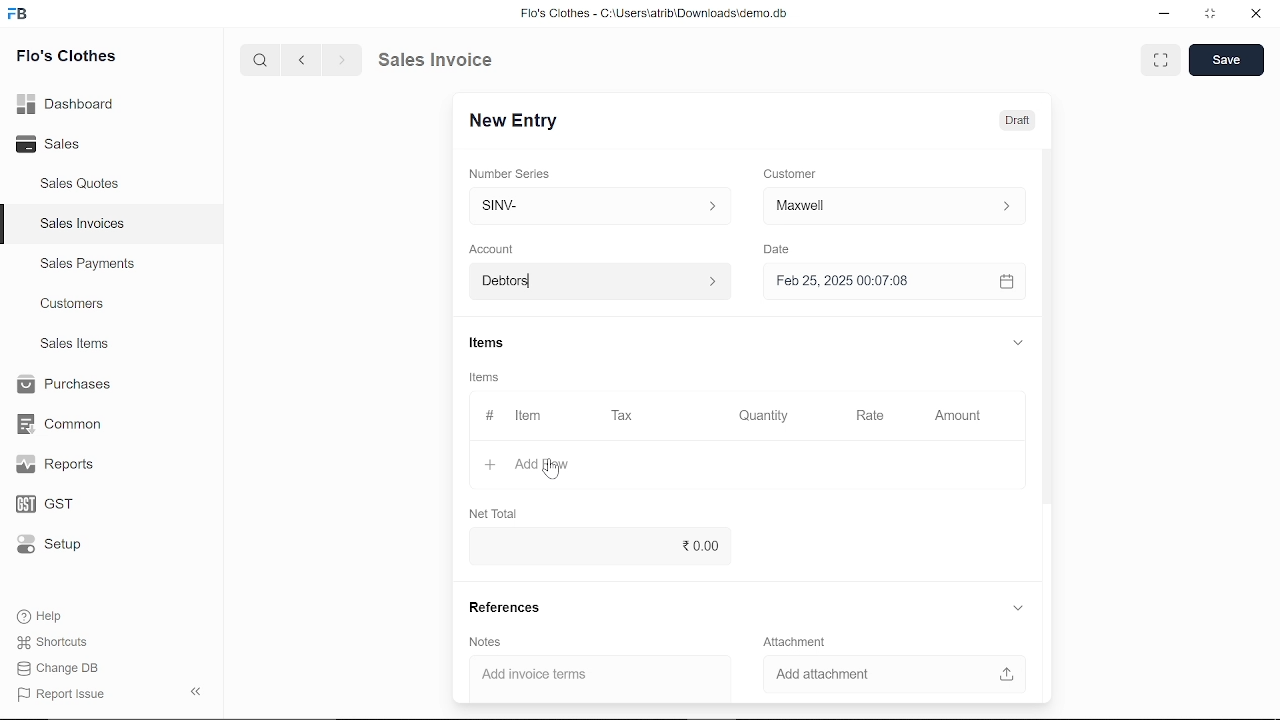  What do you see at coordinates (491, 343) in the screenshot?
I see `Items` at bounding box center [491, 343].